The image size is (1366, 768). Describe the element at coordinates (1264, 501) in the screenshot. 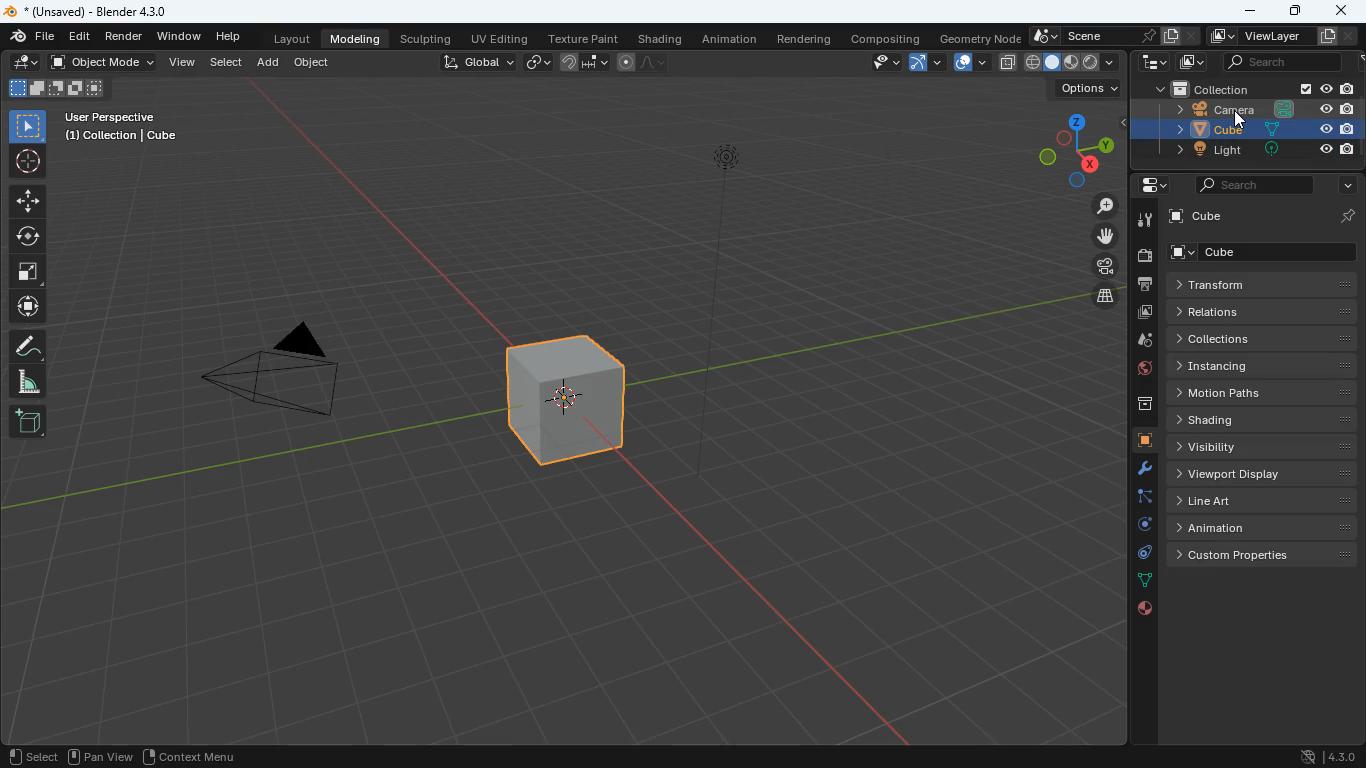

I see `line art` at that location.